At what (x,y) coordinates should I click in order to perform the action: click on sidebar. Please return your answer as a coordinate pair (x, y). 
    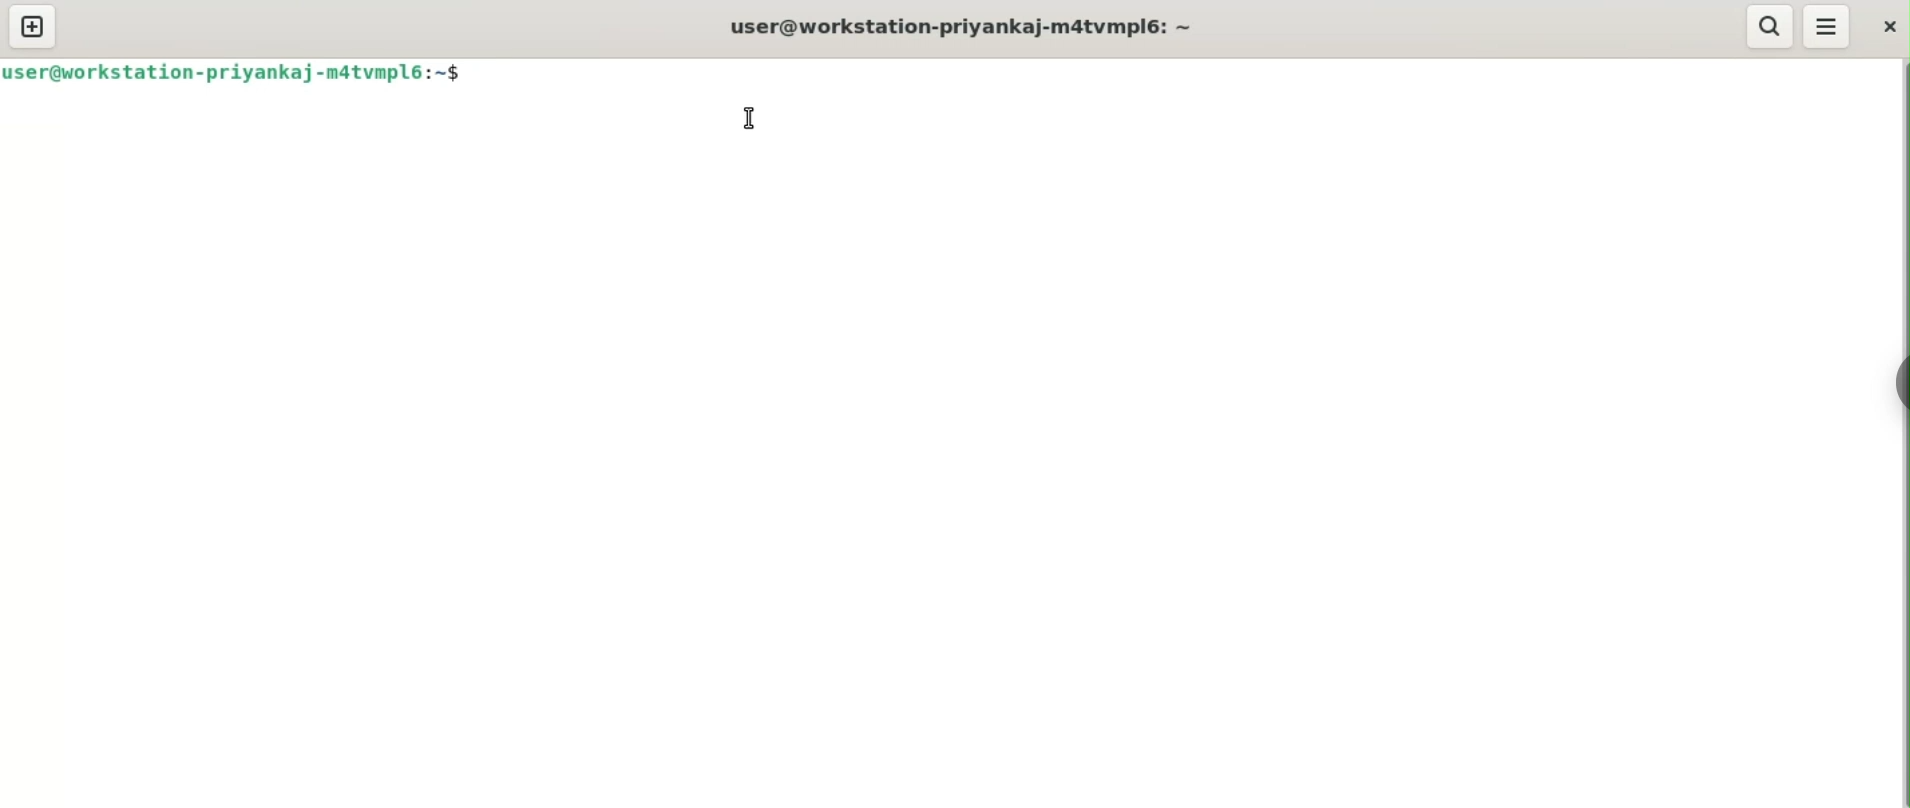
    Looking at the image, I should click on (1898, 388).